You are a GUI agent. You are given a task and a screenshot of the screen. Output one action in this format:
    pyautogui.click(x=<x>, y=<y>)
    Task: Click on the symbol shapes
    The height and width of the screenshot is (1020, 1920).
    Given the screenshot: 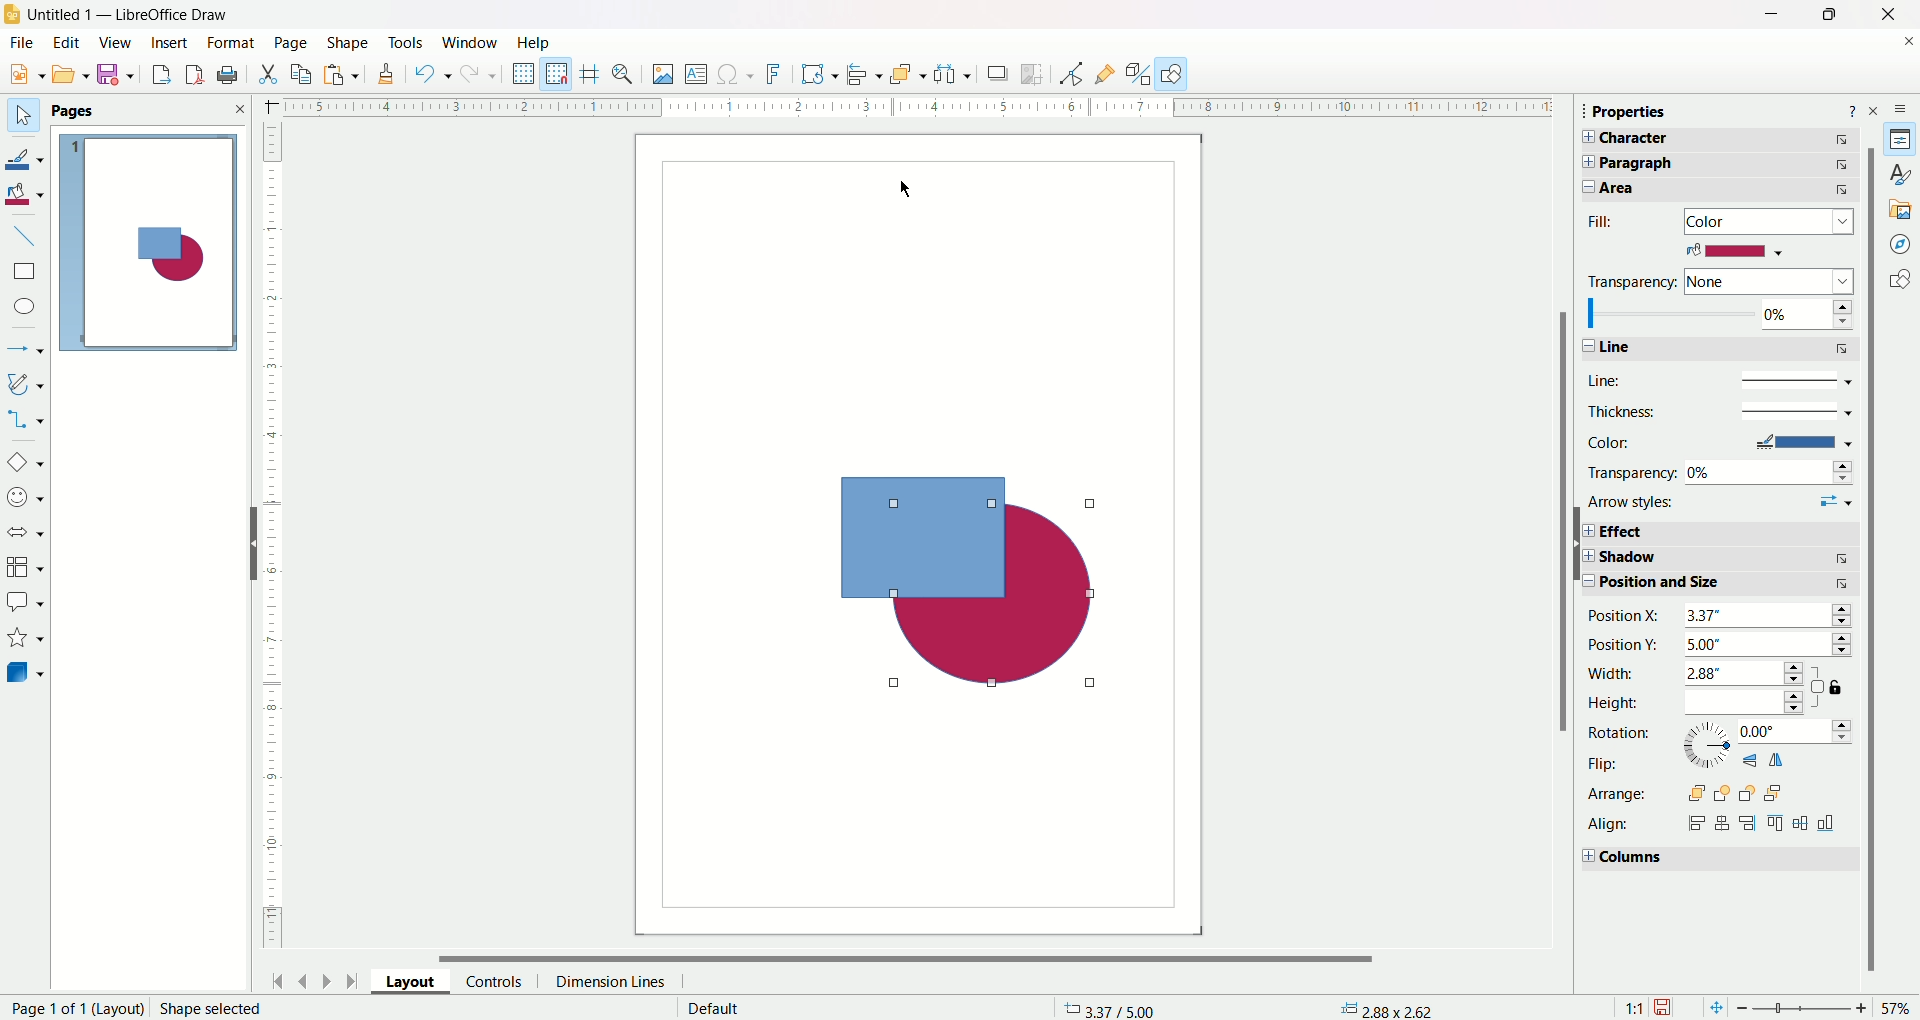 What is the action you would take?
    pyautogui.click(x=26, y=497)
    